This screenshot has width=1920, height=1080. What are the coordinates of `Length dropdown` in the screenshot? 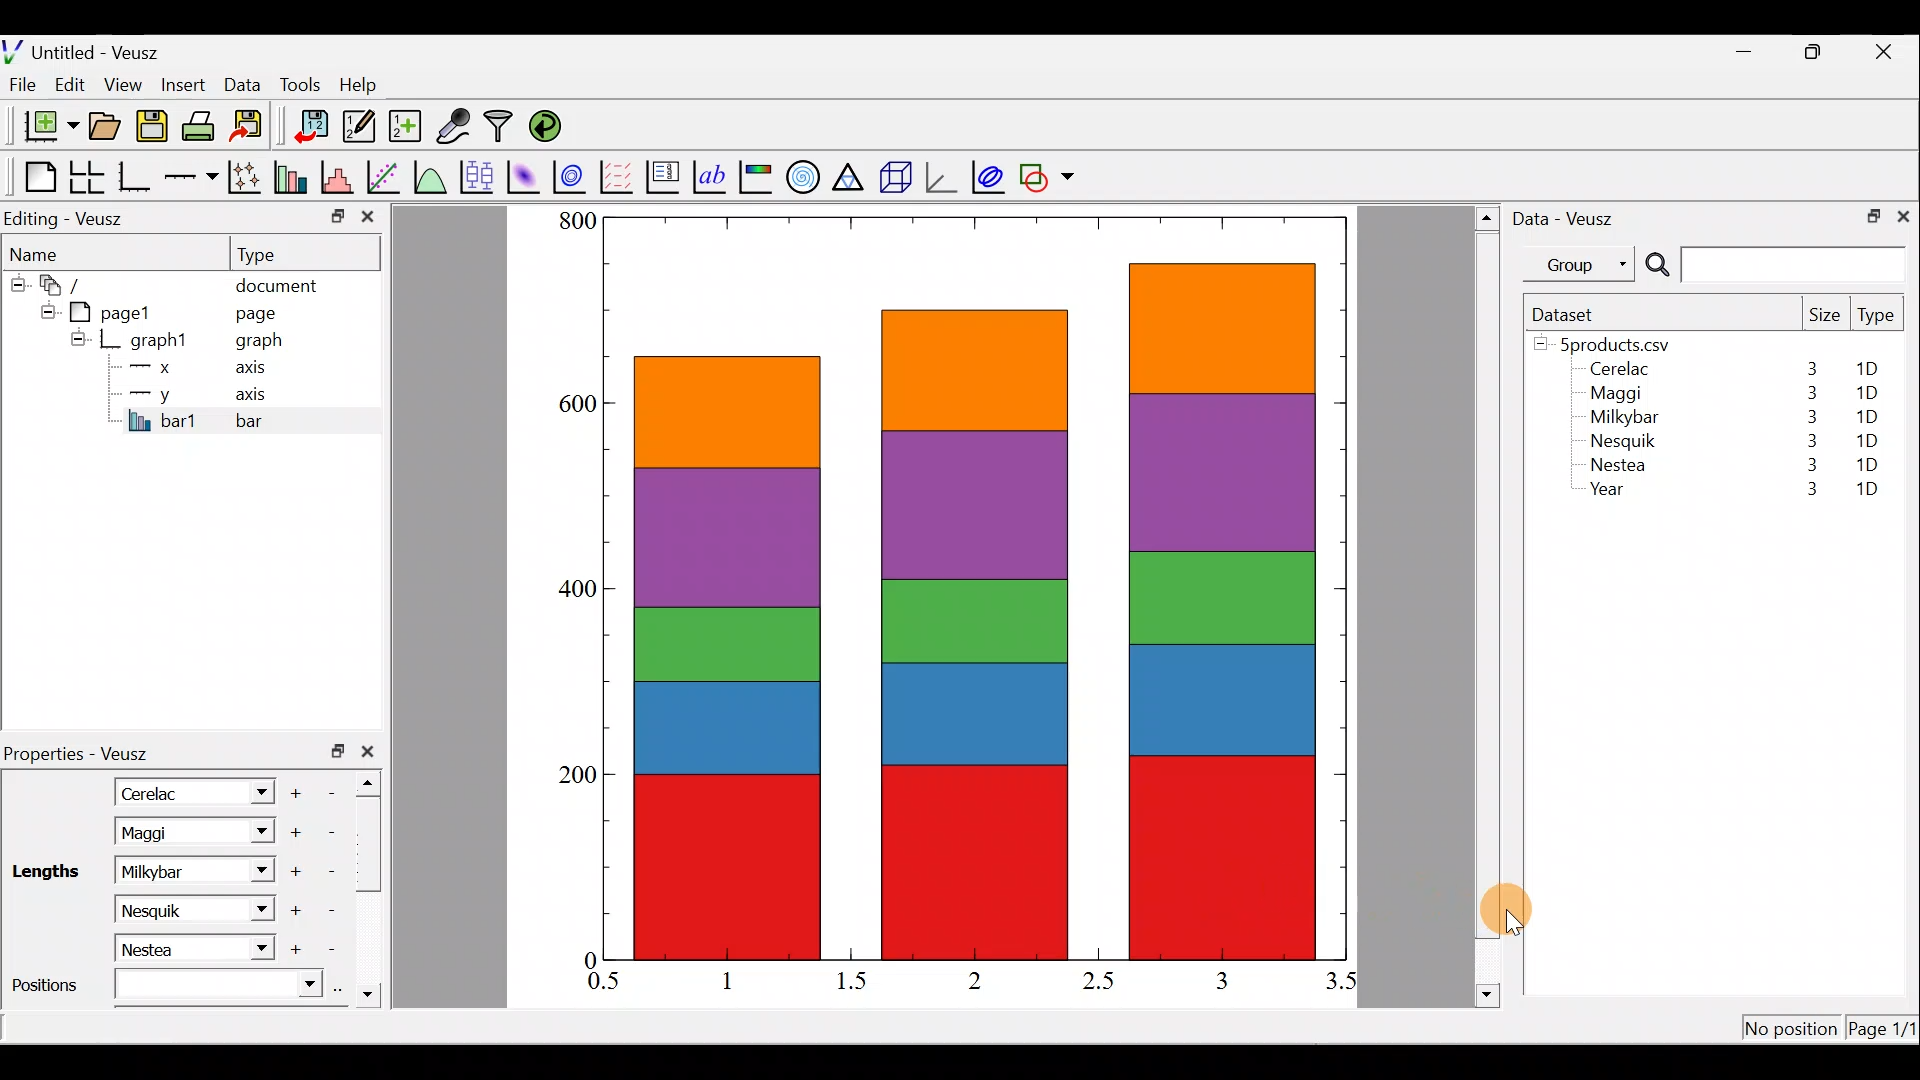 It's located at (256, 832).